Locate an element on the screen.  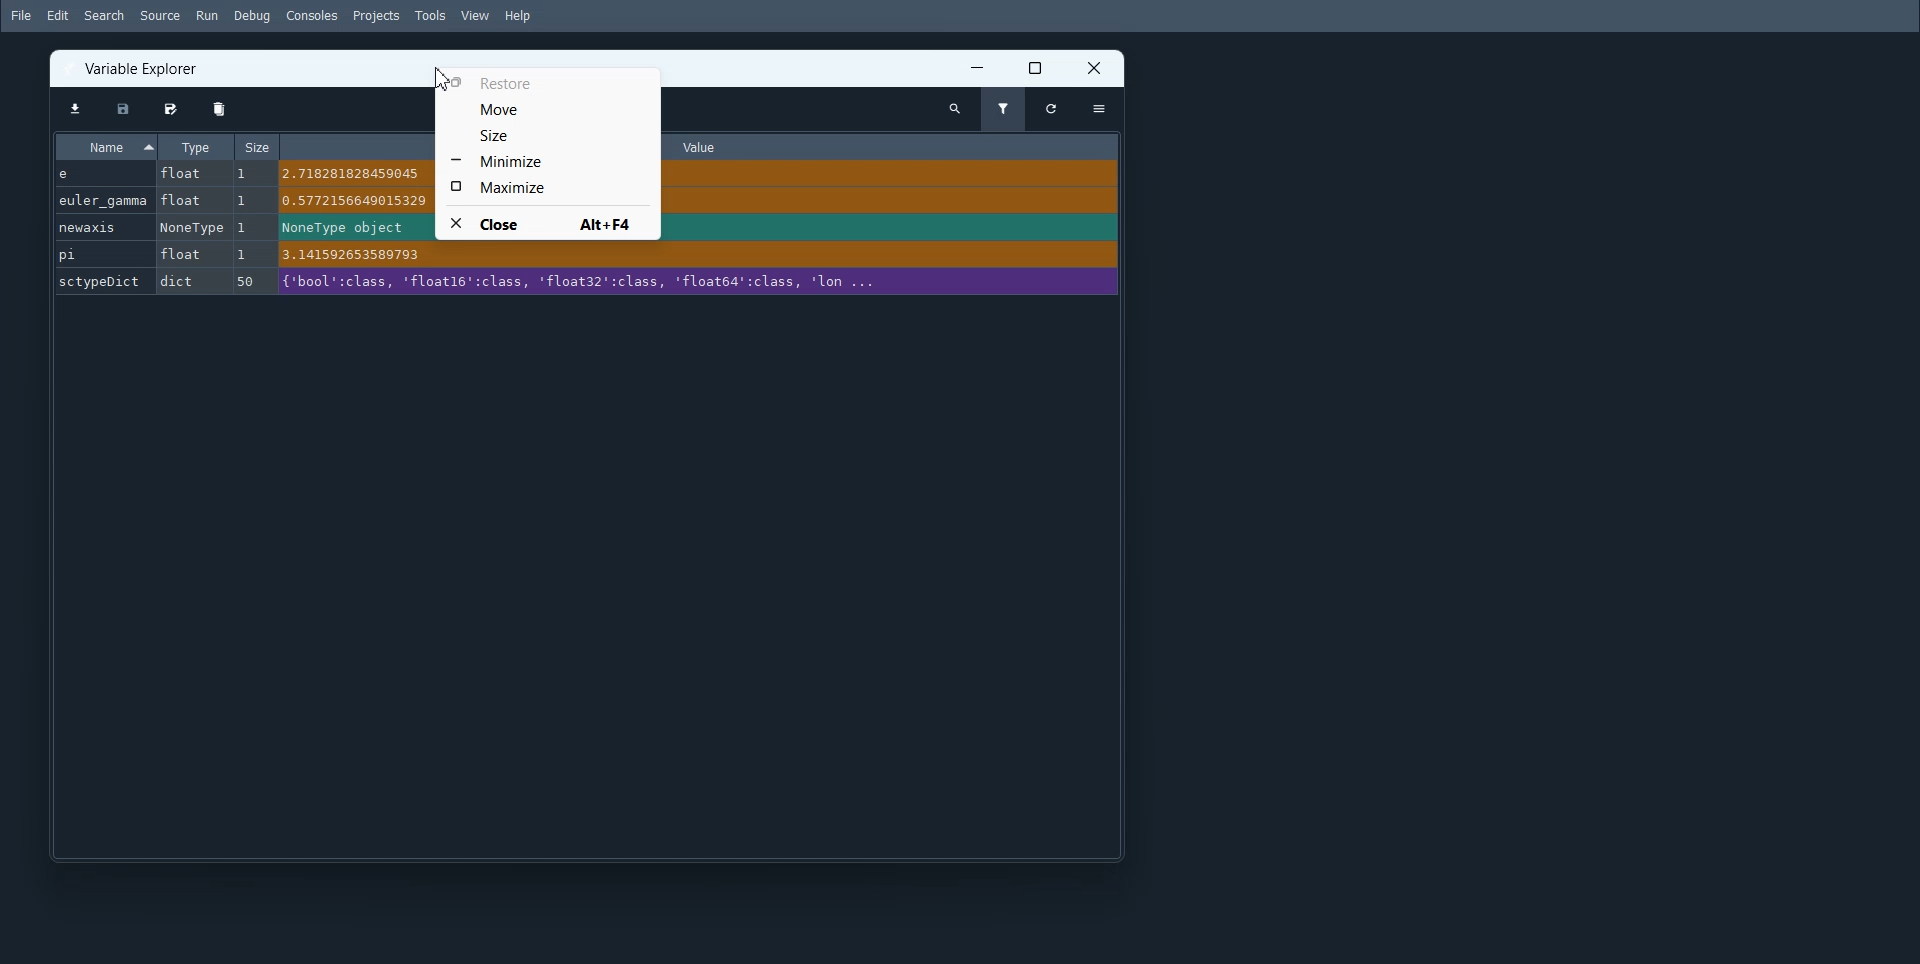
1 is located at coordinates (242, 252).